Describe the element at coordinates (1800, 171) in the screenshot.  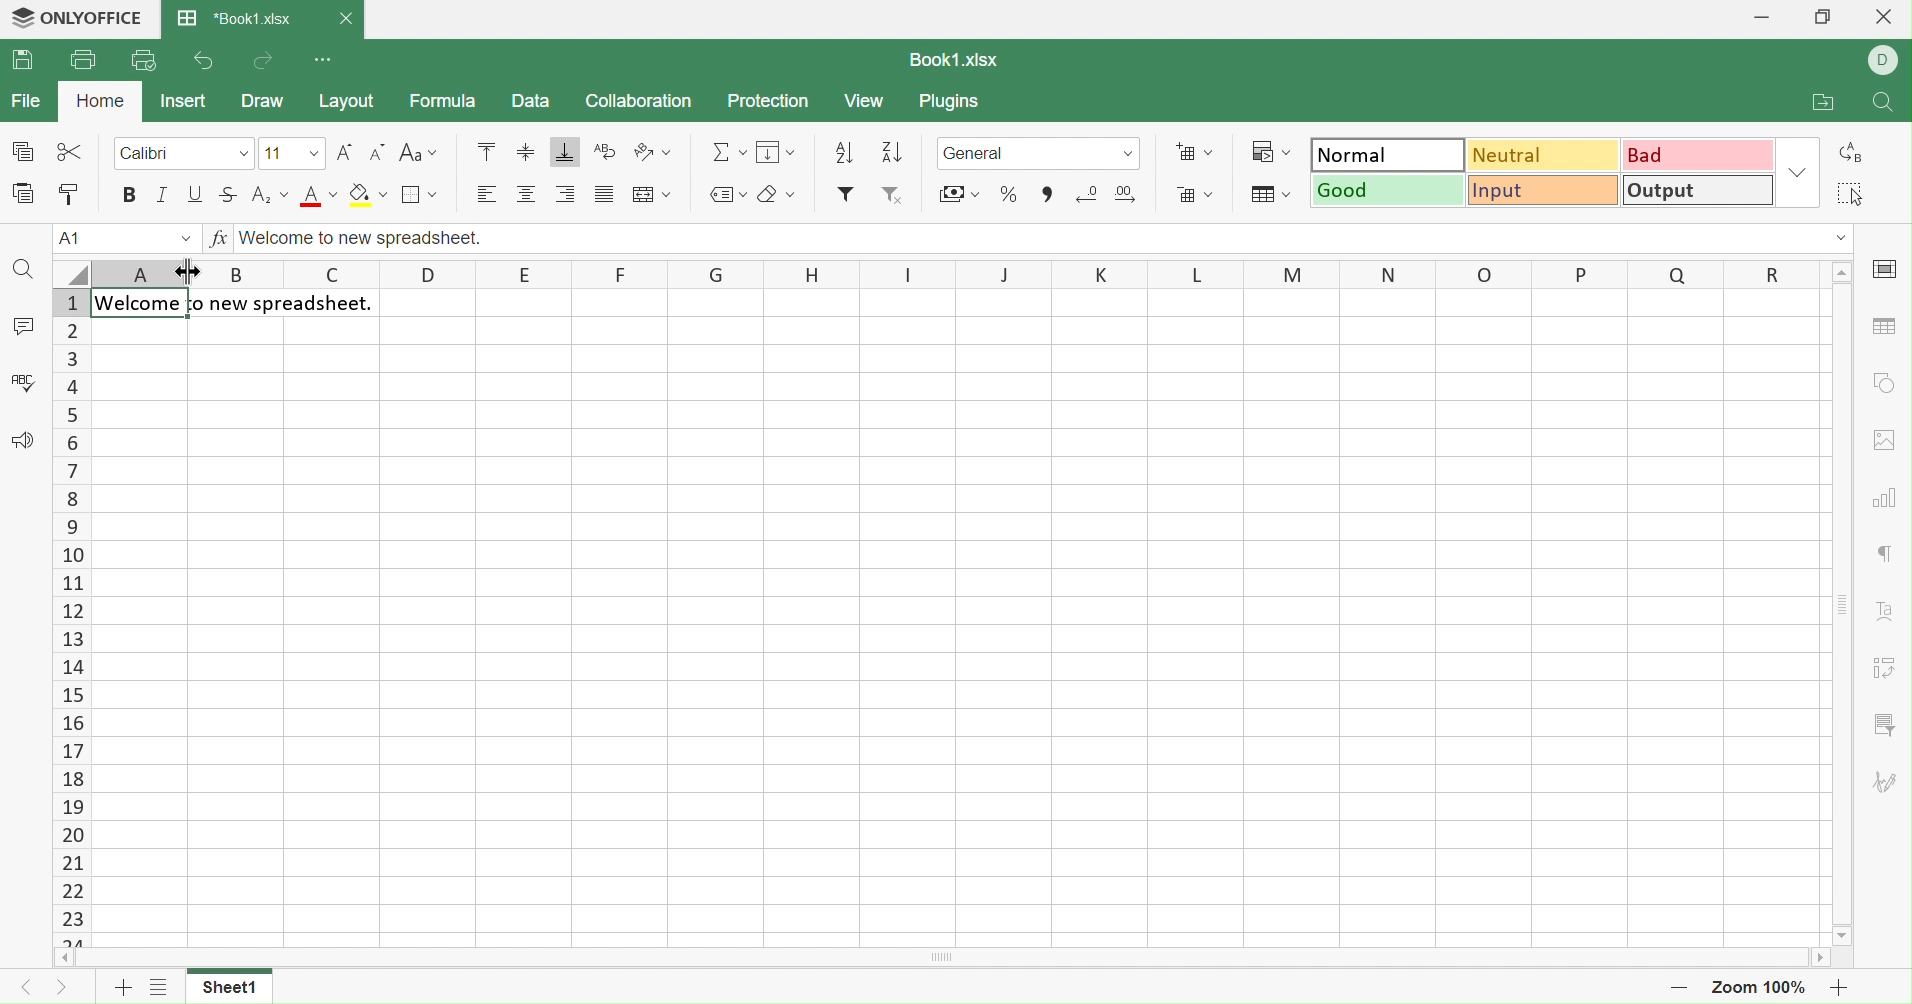
I see `Drop Down` at that location.